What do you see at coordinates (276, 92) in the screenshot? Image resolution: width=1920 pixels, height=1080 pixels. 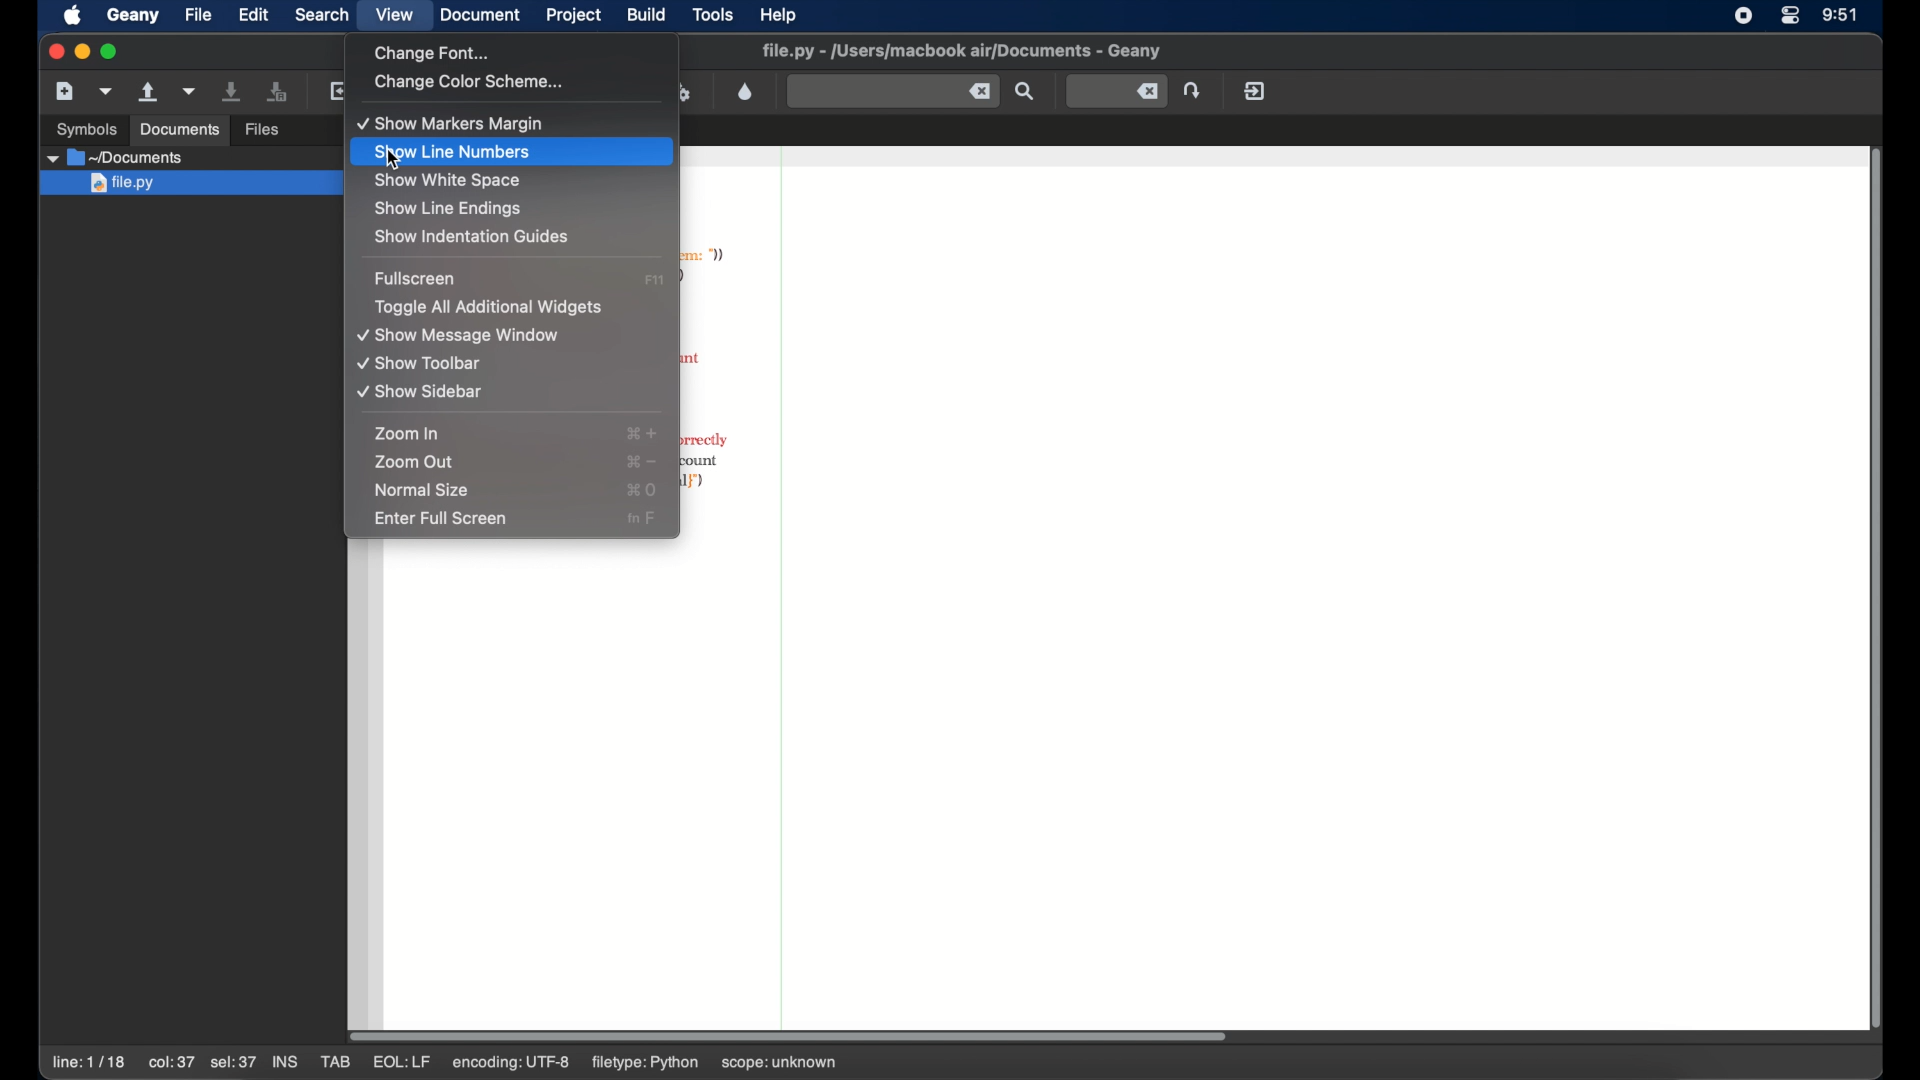 I see `save all open files` at bounding box center [276, 92].